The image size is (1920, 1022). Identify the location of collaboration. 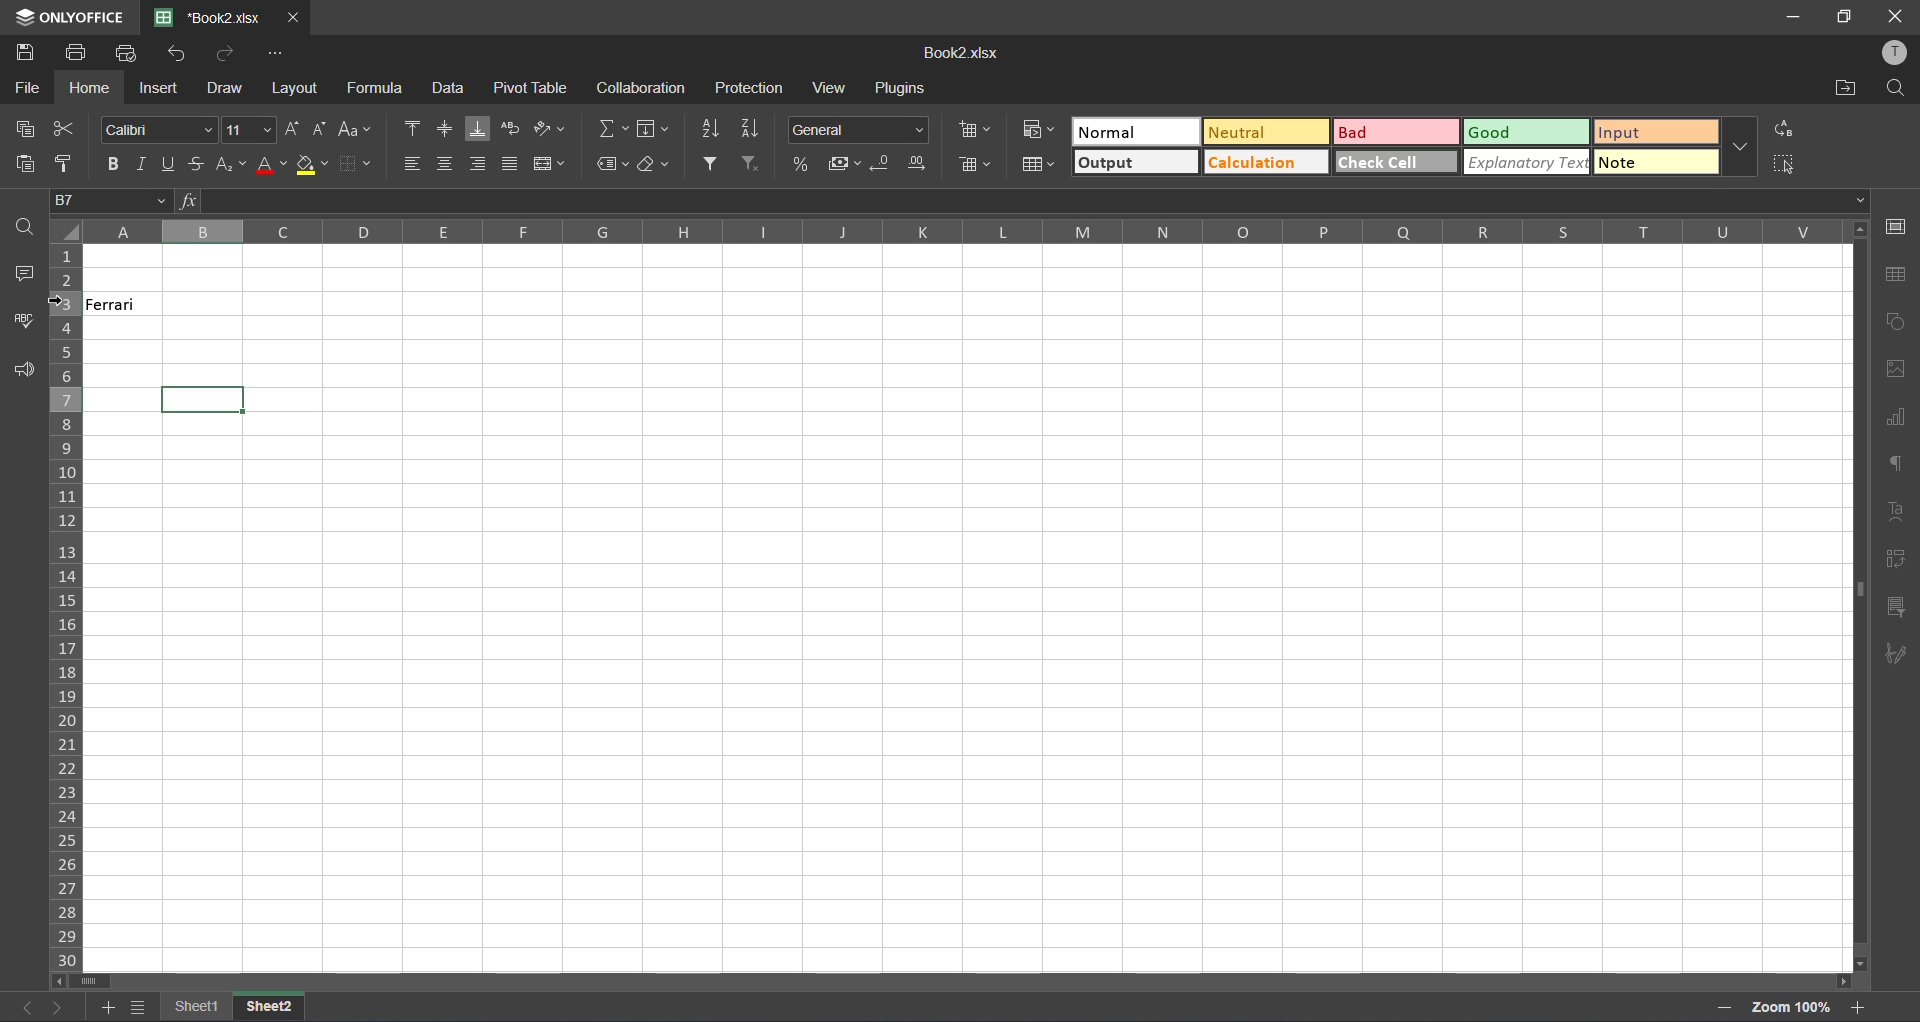
(638, 89).